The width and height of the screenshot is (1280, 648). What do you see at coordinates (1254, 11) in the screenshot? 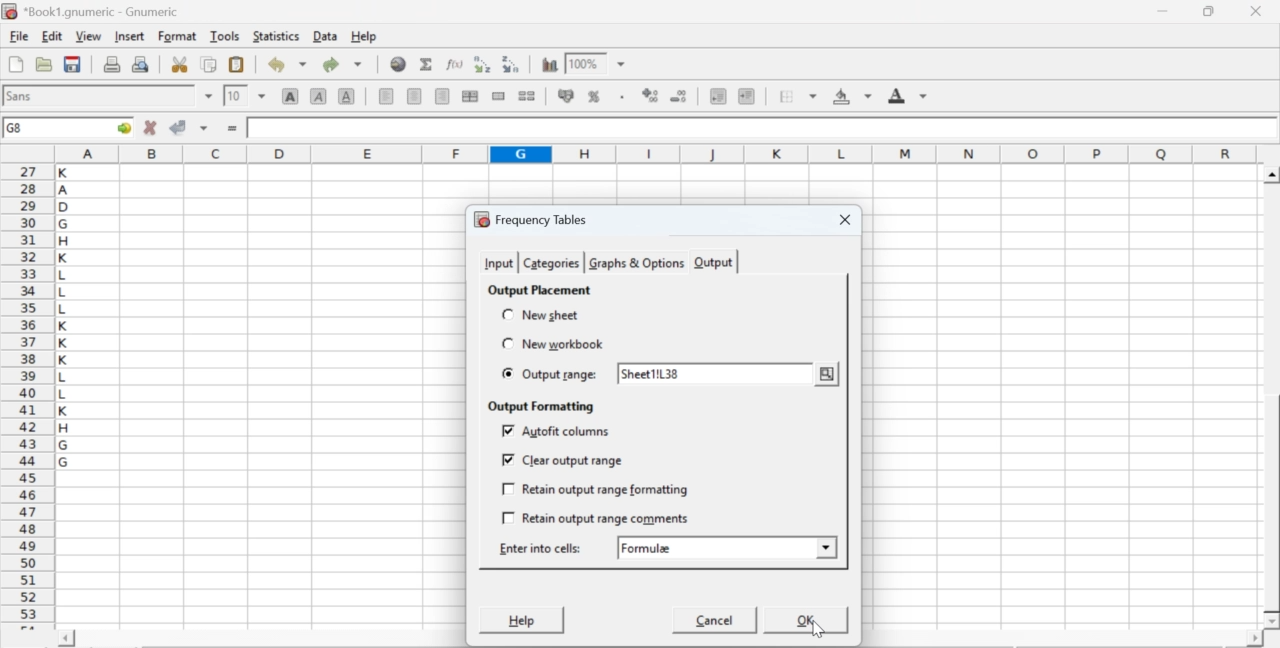
I see `close` at bounding box center [1254, 11].